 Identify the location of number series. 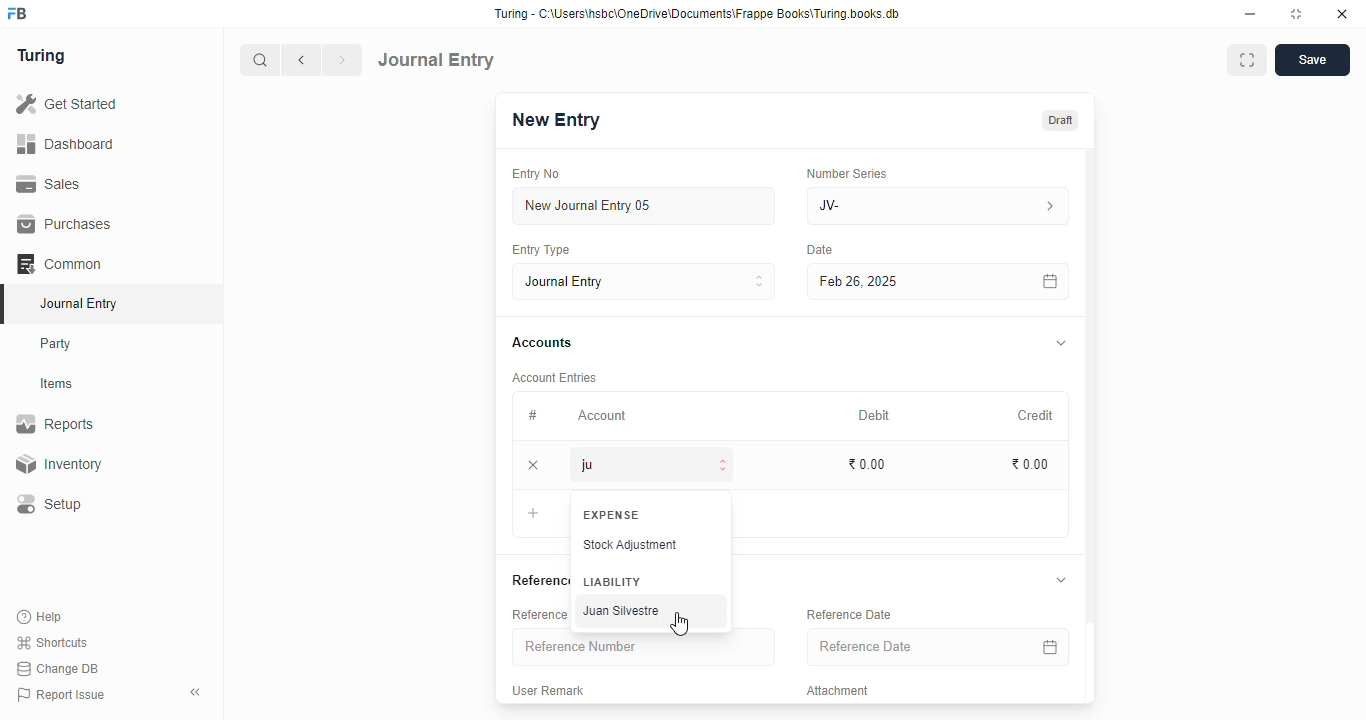
(846, 173).